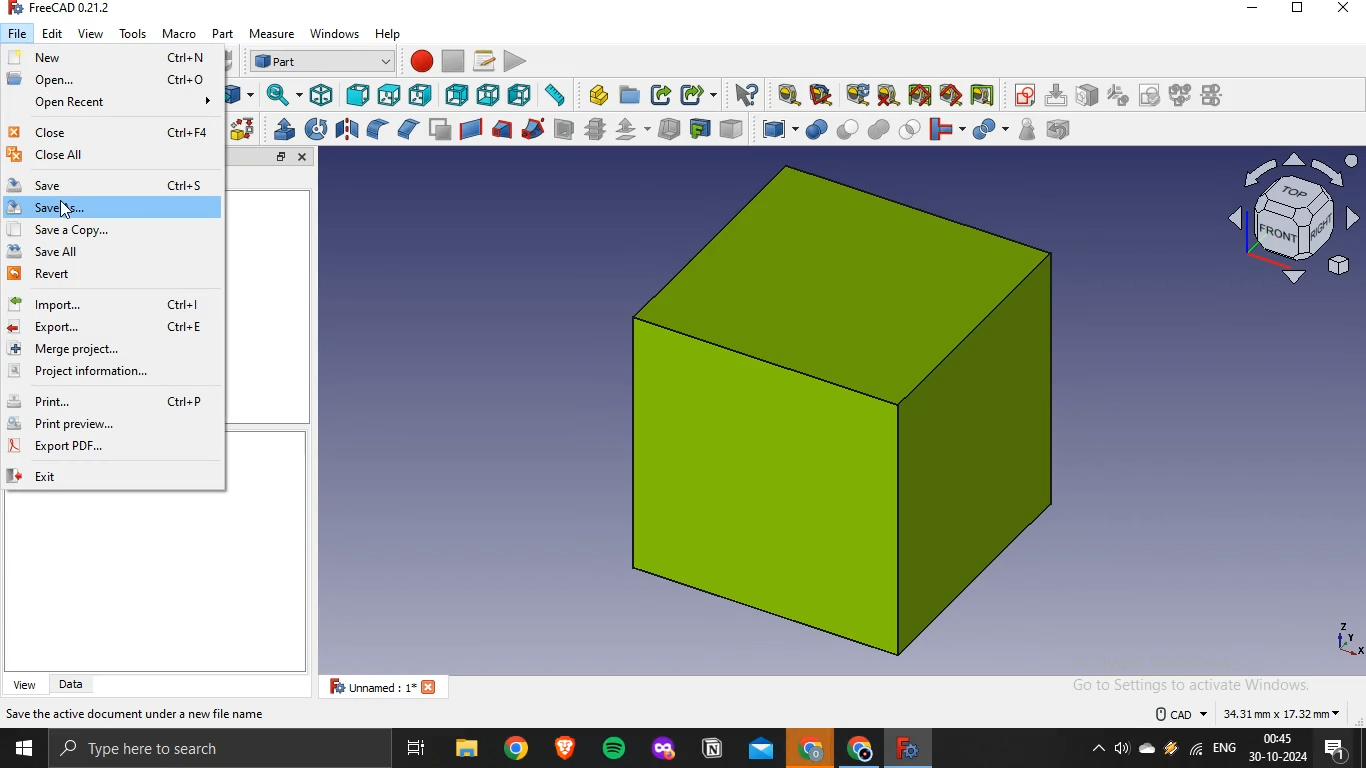  What do you see at coordinates (1227, 751) in the screenshot?
I see `english` at bounding box center [1227, 751].